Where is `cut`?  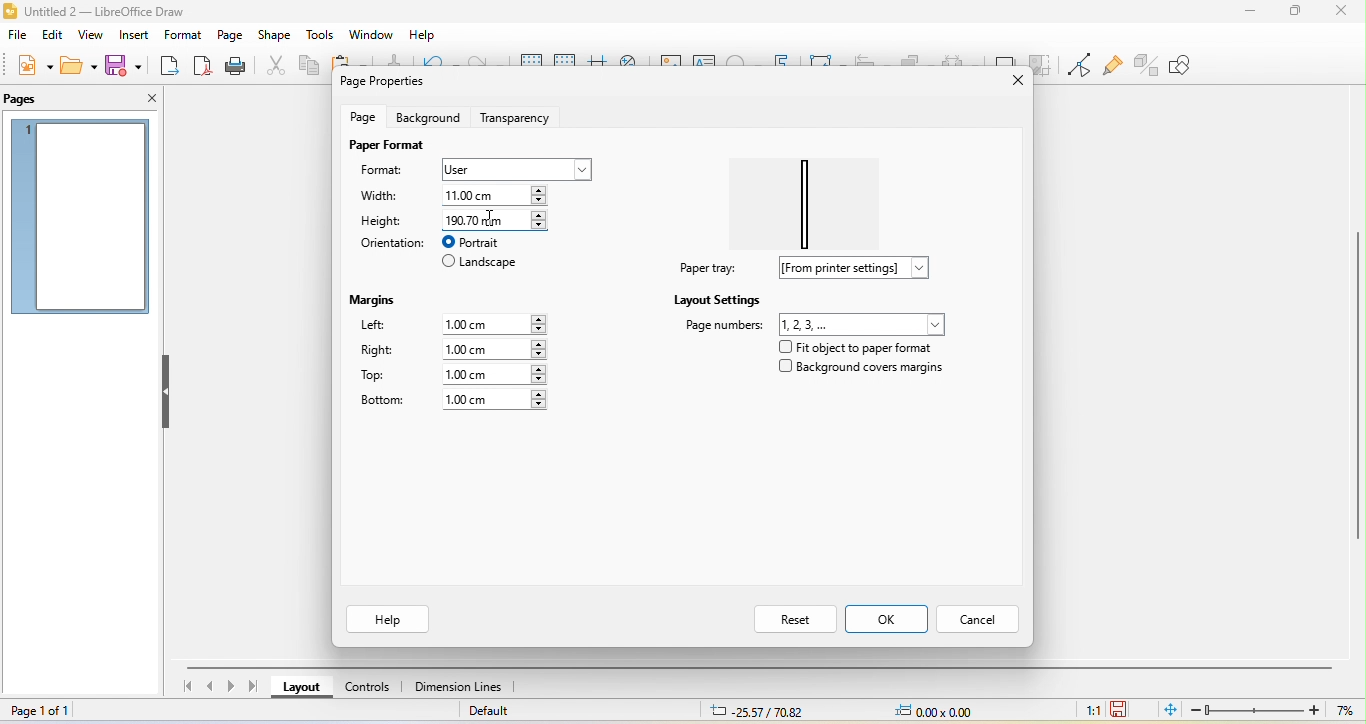
cut is located at coordinates (272, 65).